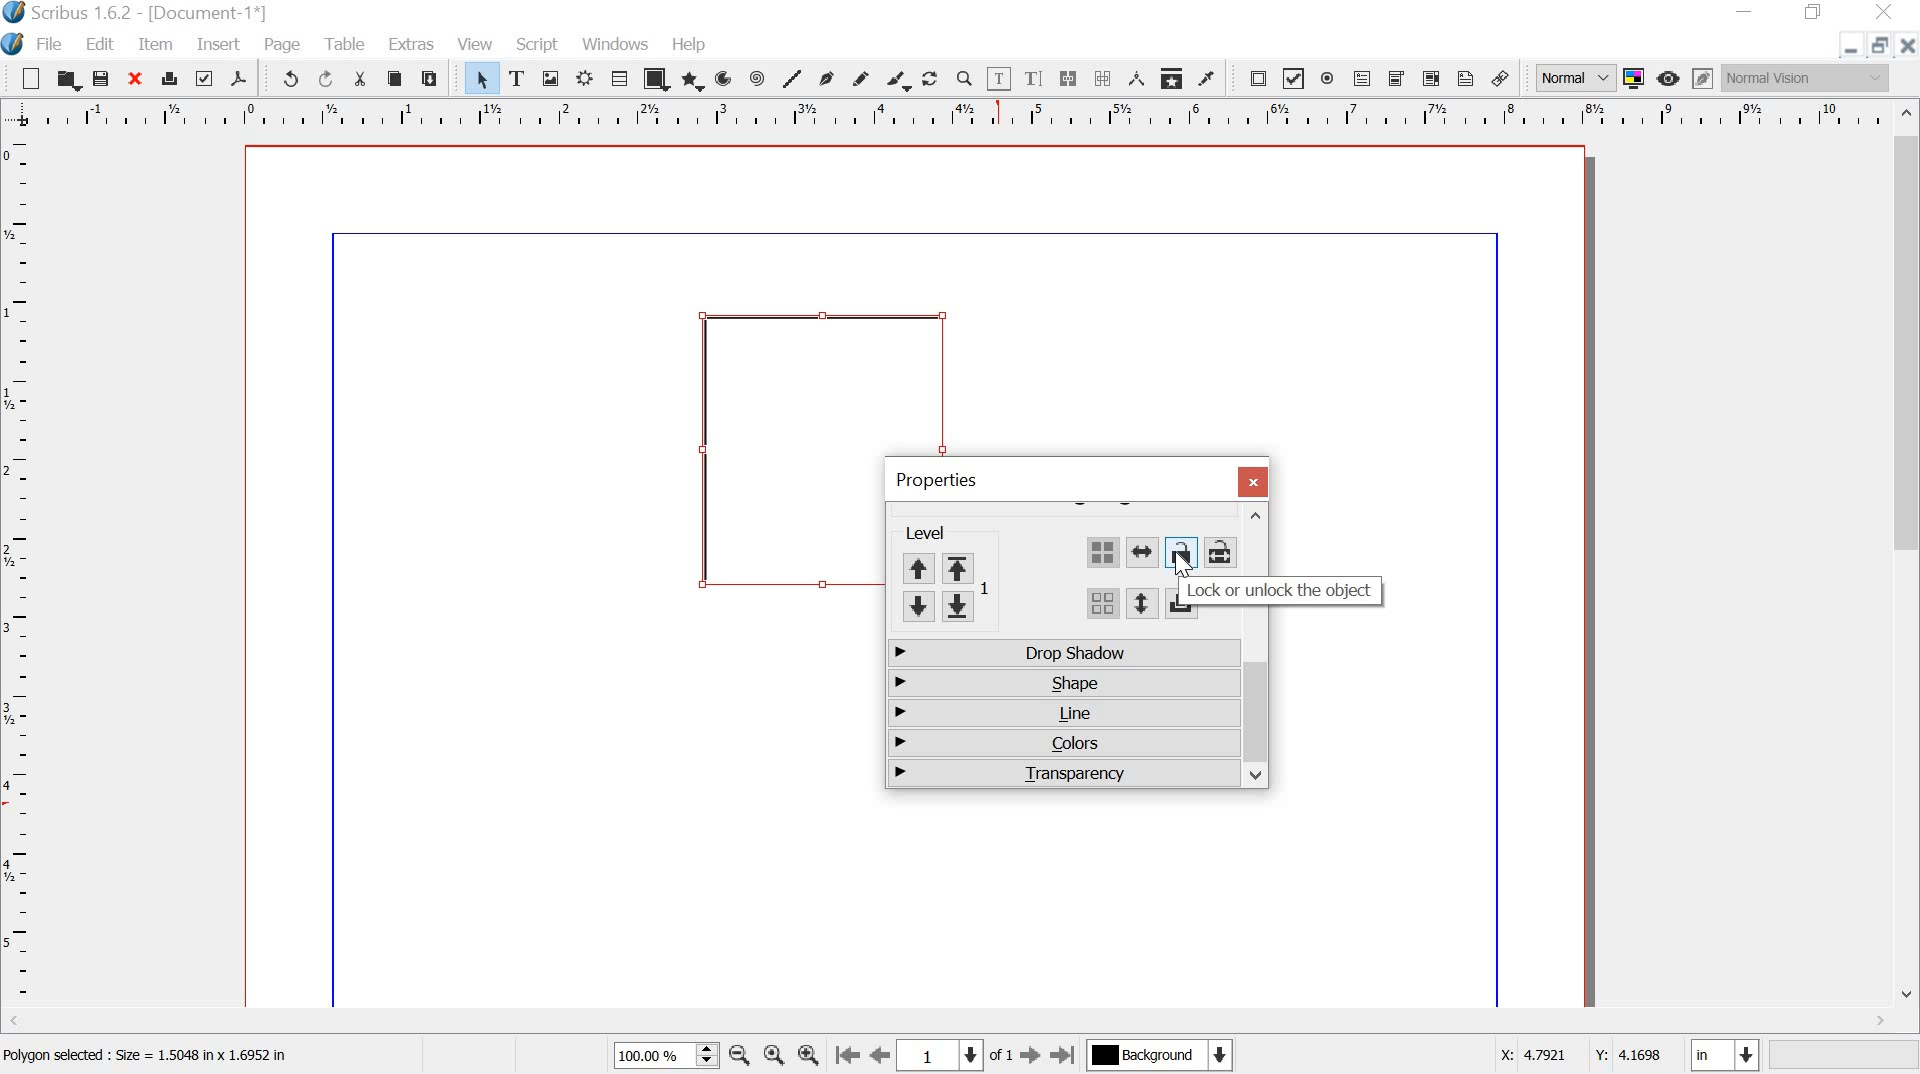 The width and height of the screenshot is (1920, 1074). What do you see at coordinates (794, 78) in the screenshot?
I see `line` at bounding box center [794, 78].